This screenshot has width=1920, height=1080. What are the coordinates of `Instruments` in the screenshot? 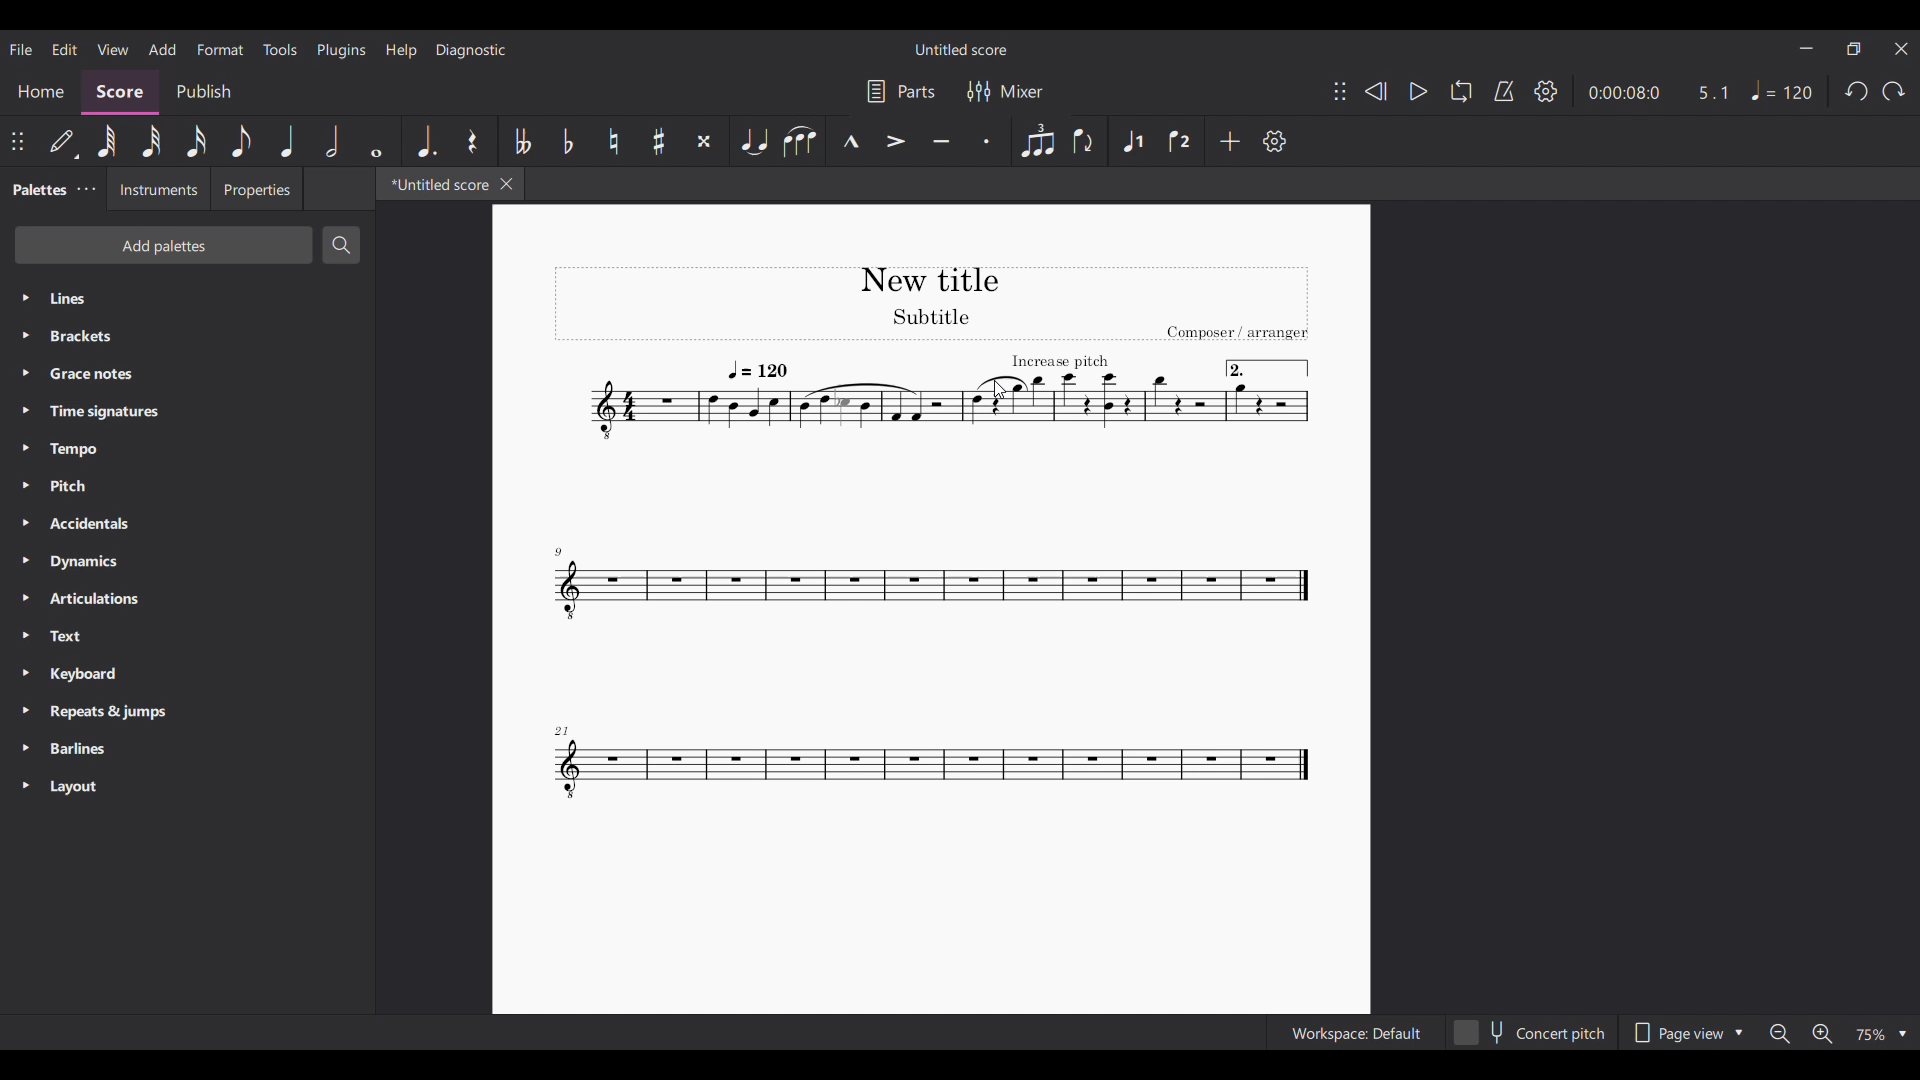 It's located at (159, 188).